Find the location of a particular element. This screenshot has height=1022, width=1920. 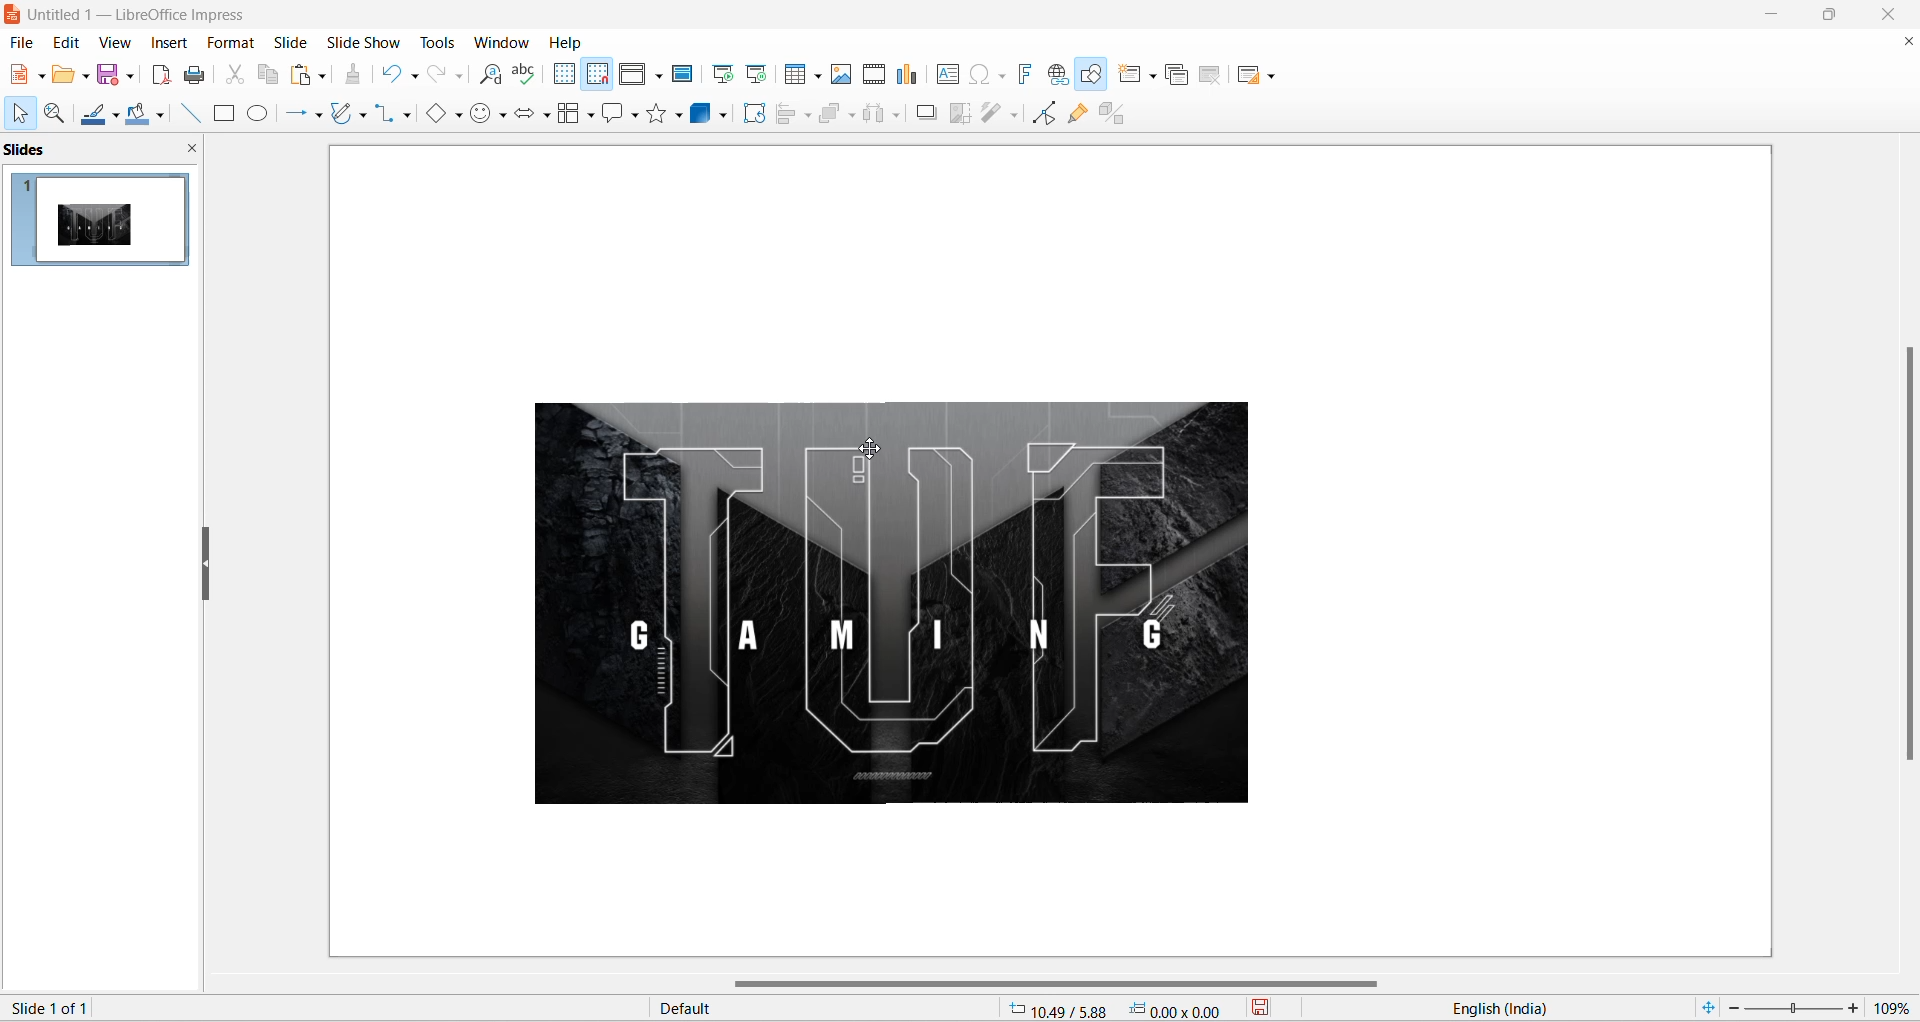

shadow is located at coordinates (927, 112).